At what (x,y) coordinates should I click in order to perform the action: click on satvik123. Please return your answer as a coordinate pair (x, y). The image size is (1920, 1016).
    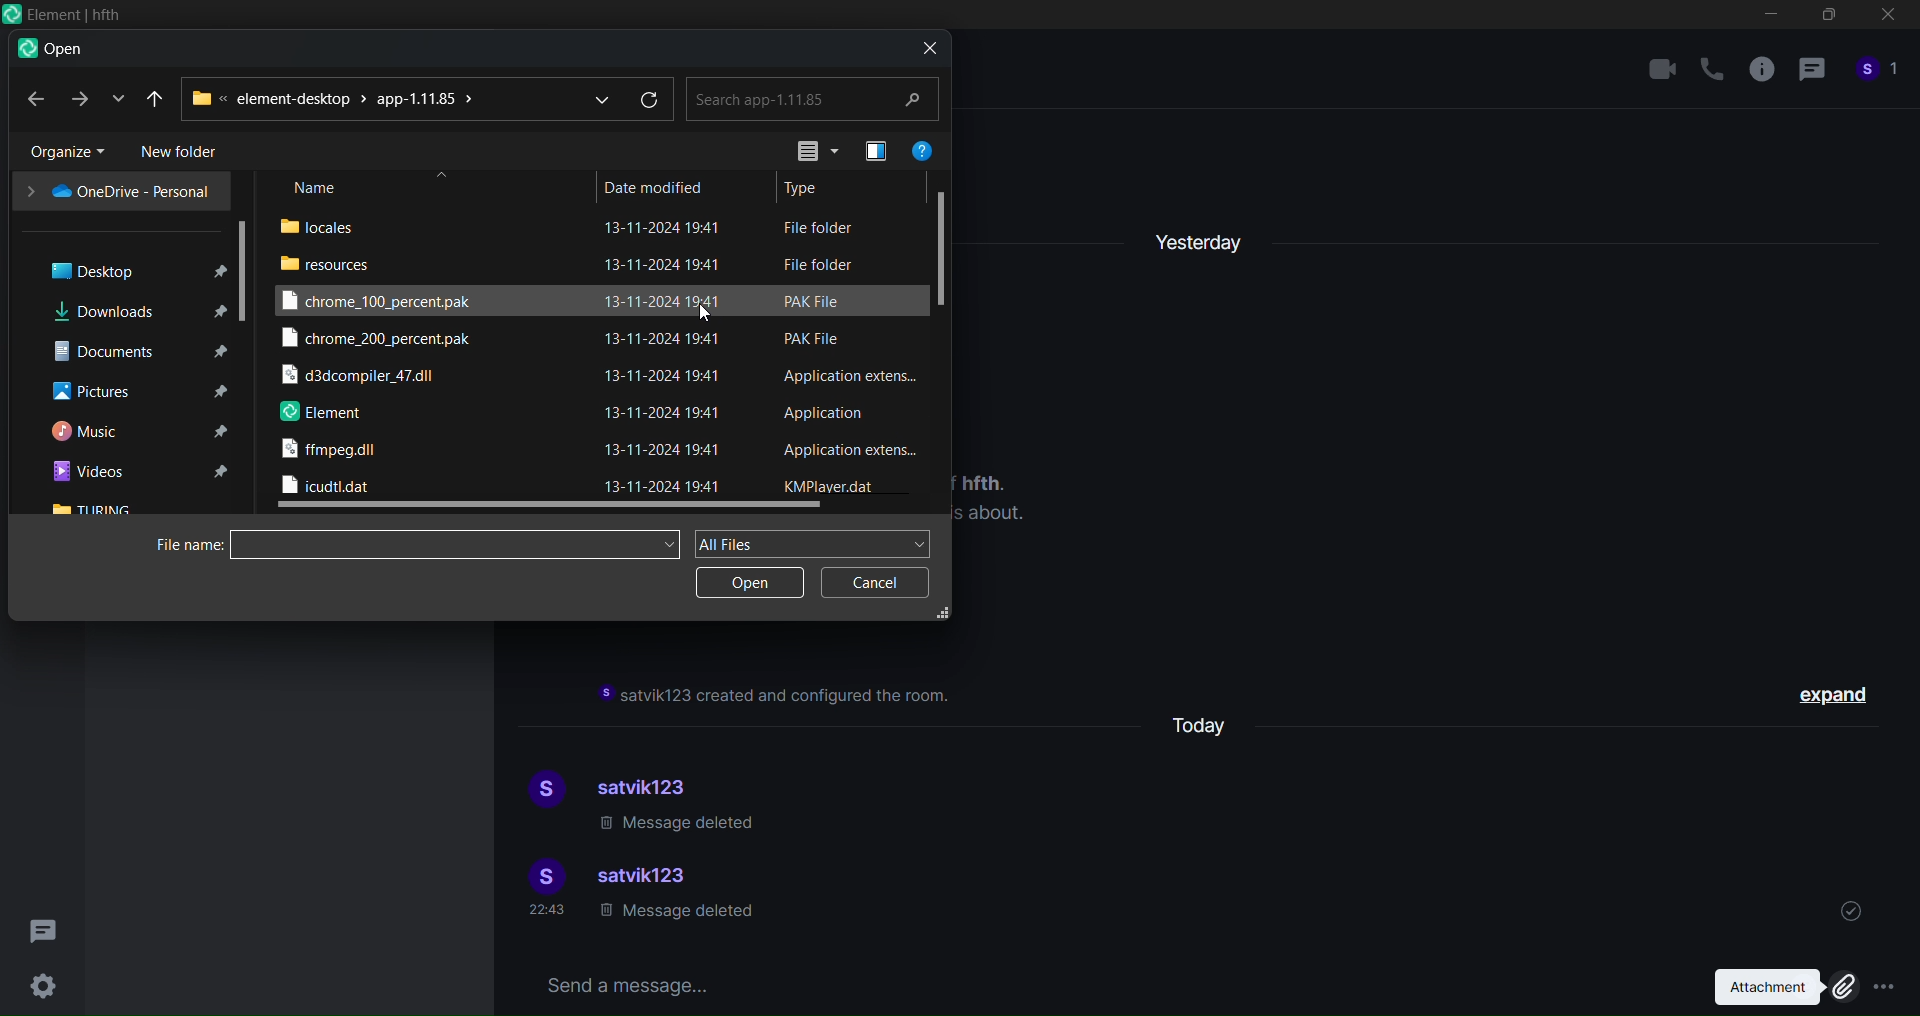
    Looking at the image, I should click on (647, 878).